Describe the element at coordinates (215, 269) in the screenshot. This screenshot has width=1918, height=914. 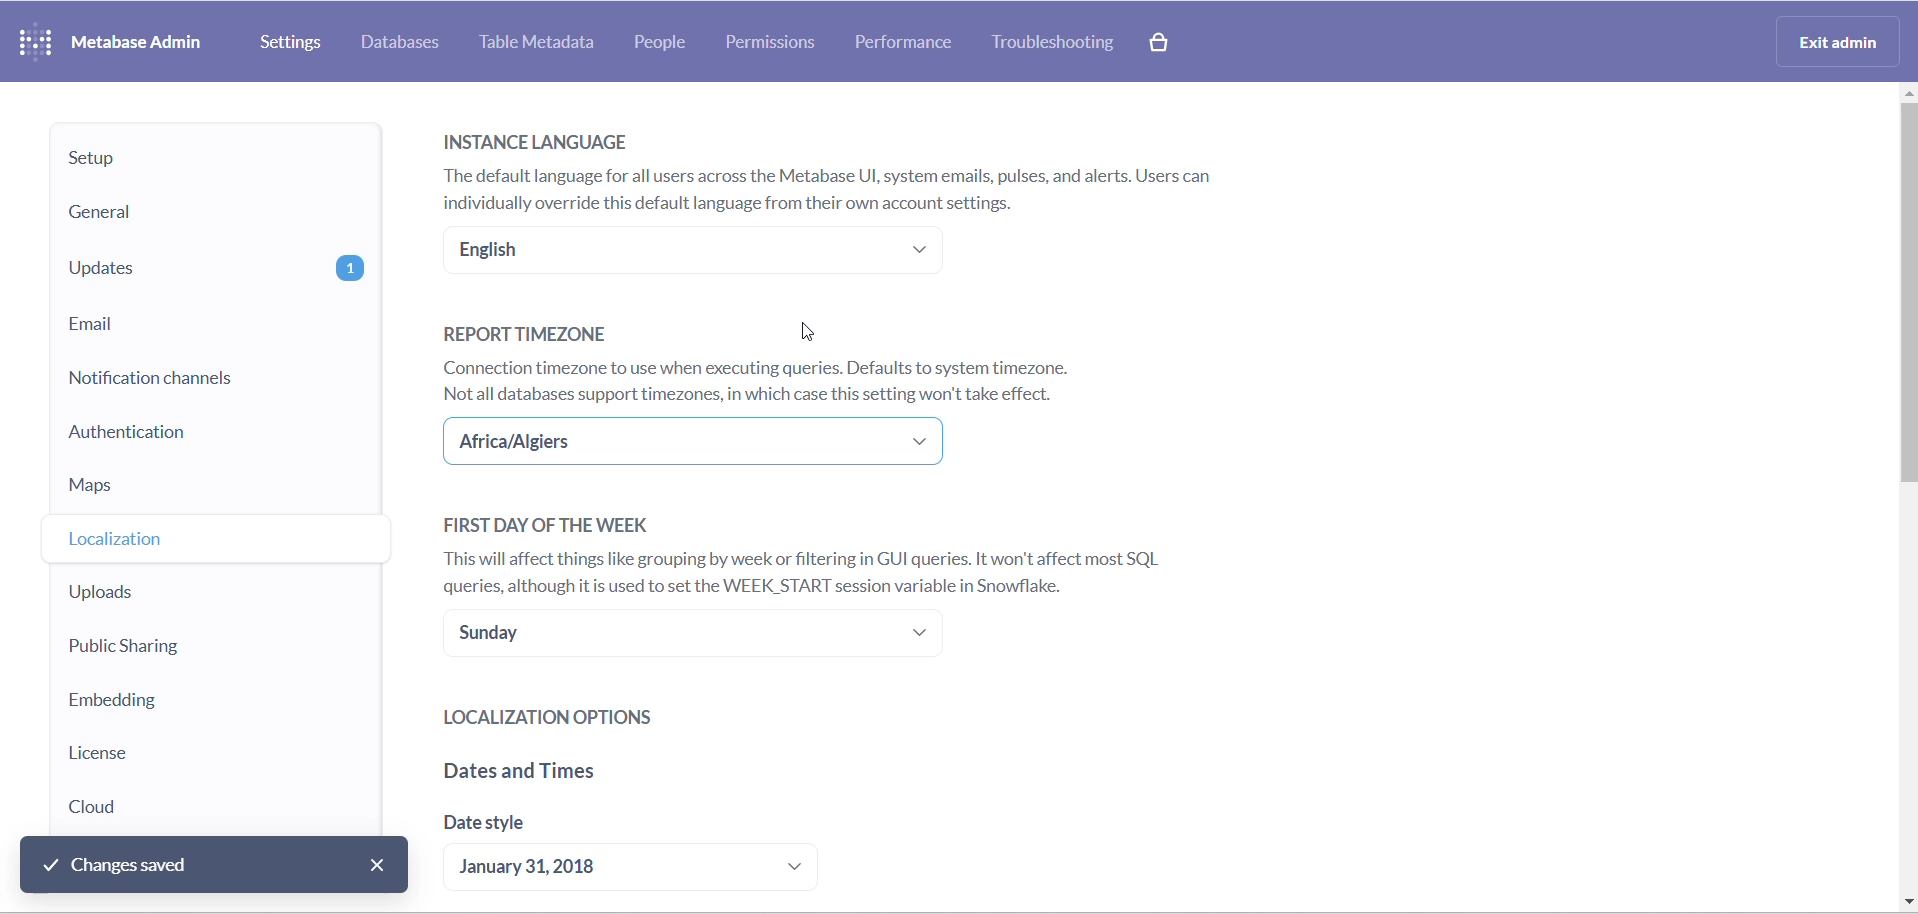
I see `UPDATES` at that location.